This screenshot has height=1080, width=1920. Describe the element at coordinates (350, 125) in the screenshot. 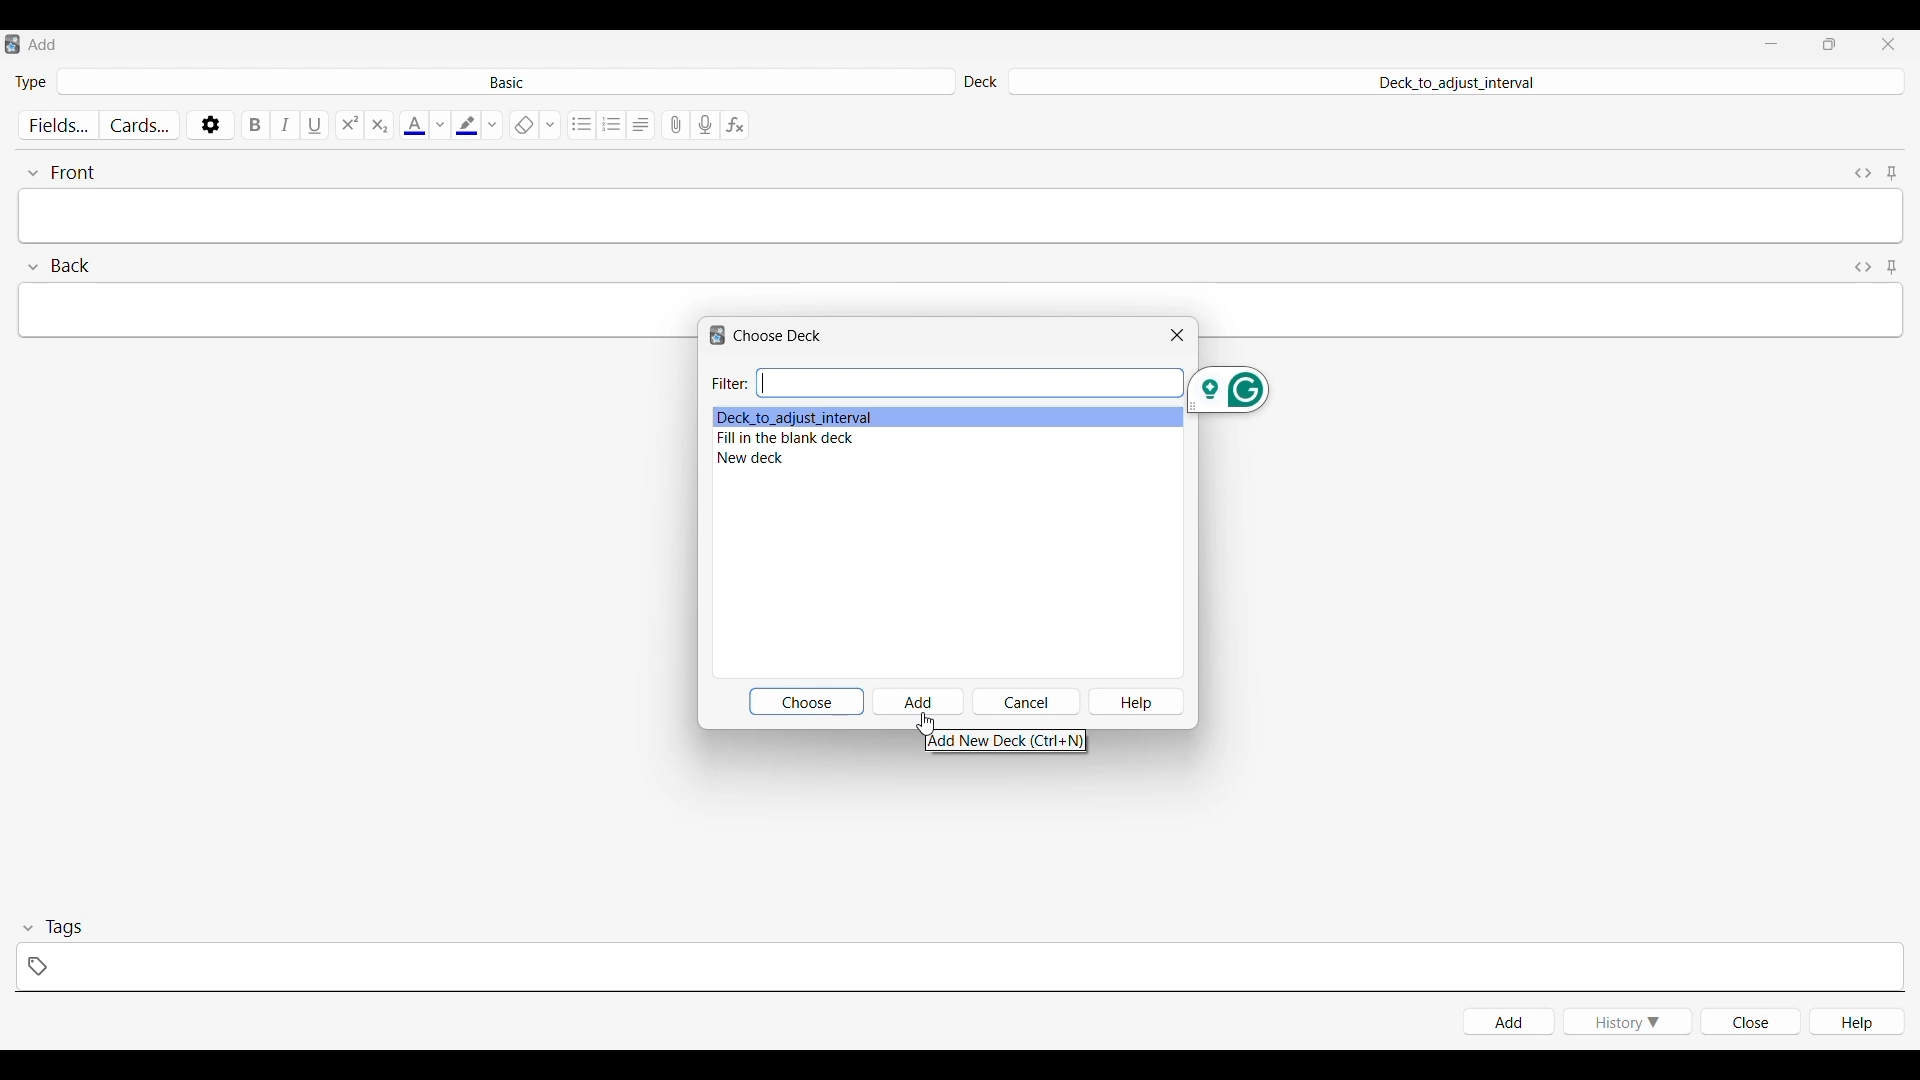

I see `Super script` at that location.